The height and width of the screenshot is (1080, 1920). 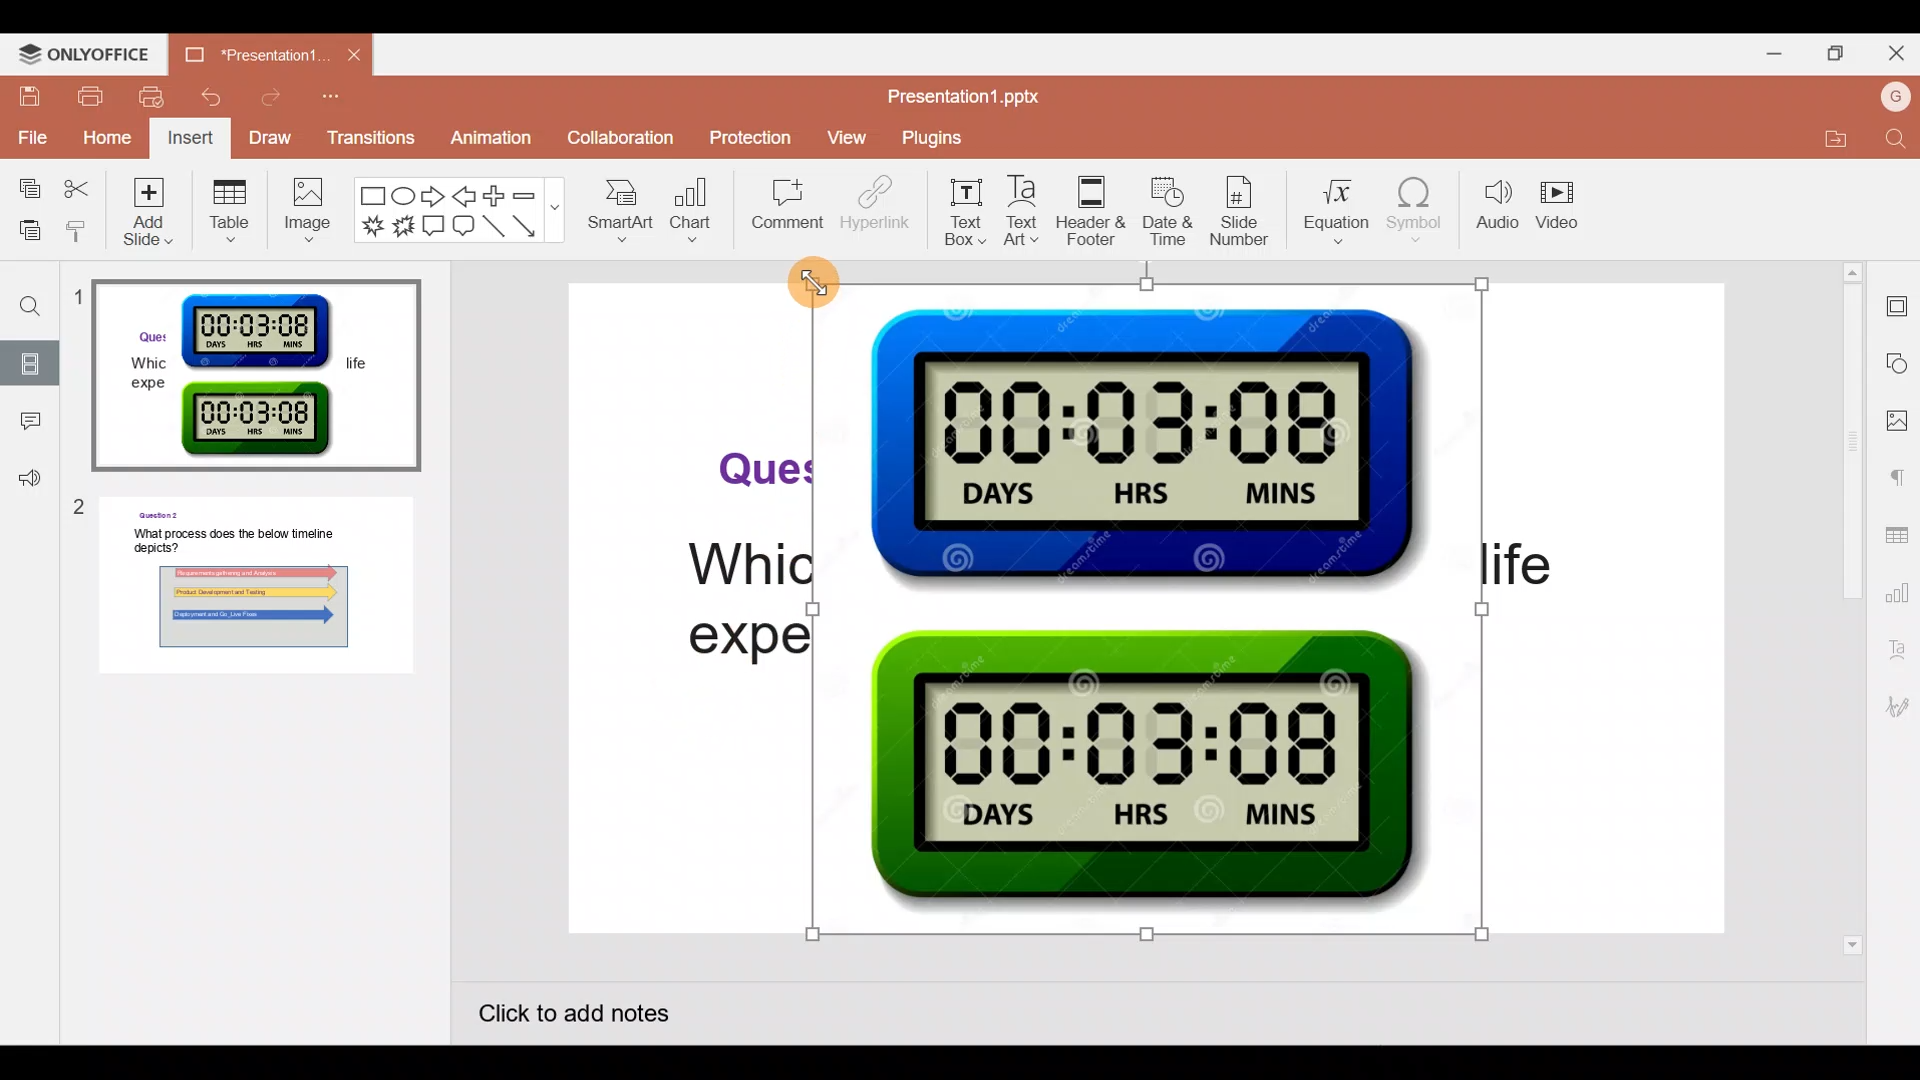 What do you see at coordinates (1338, 211) in the screenshot?
I see `Equation` at bounding box center [1338, 211].